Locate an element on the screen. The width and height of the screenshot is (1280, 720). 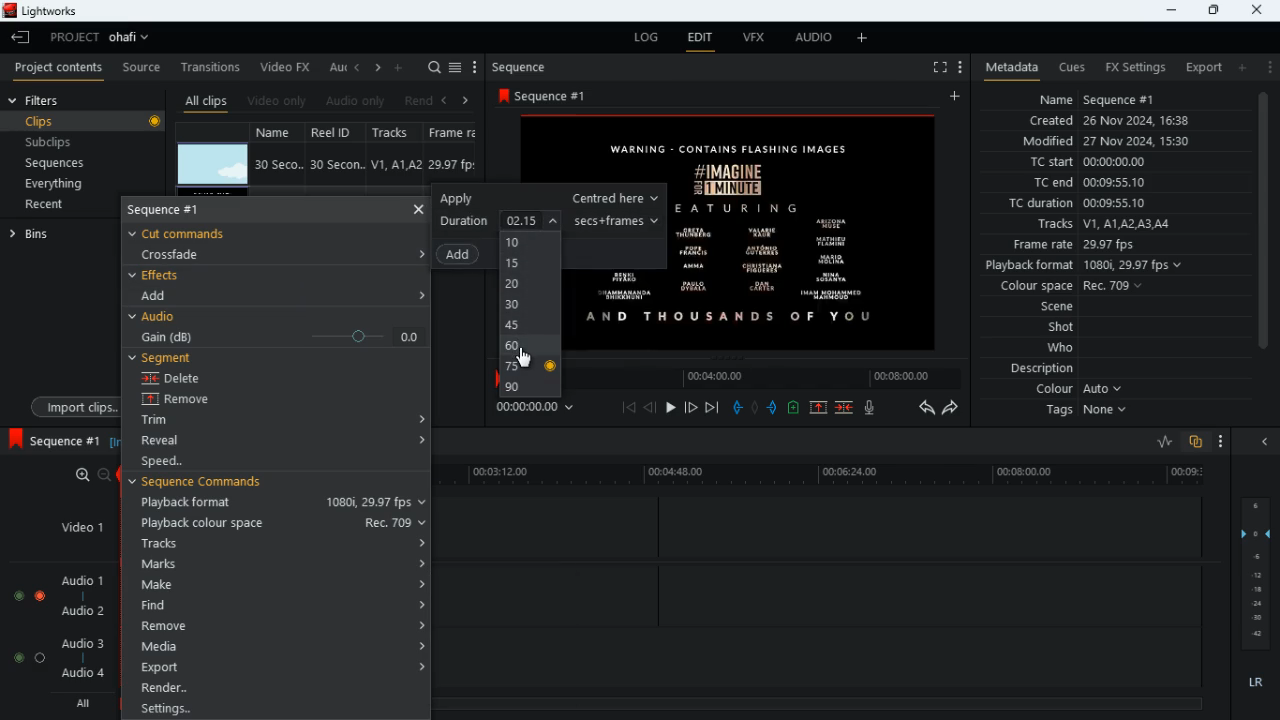
modified is located at coordinates (1119, 143).